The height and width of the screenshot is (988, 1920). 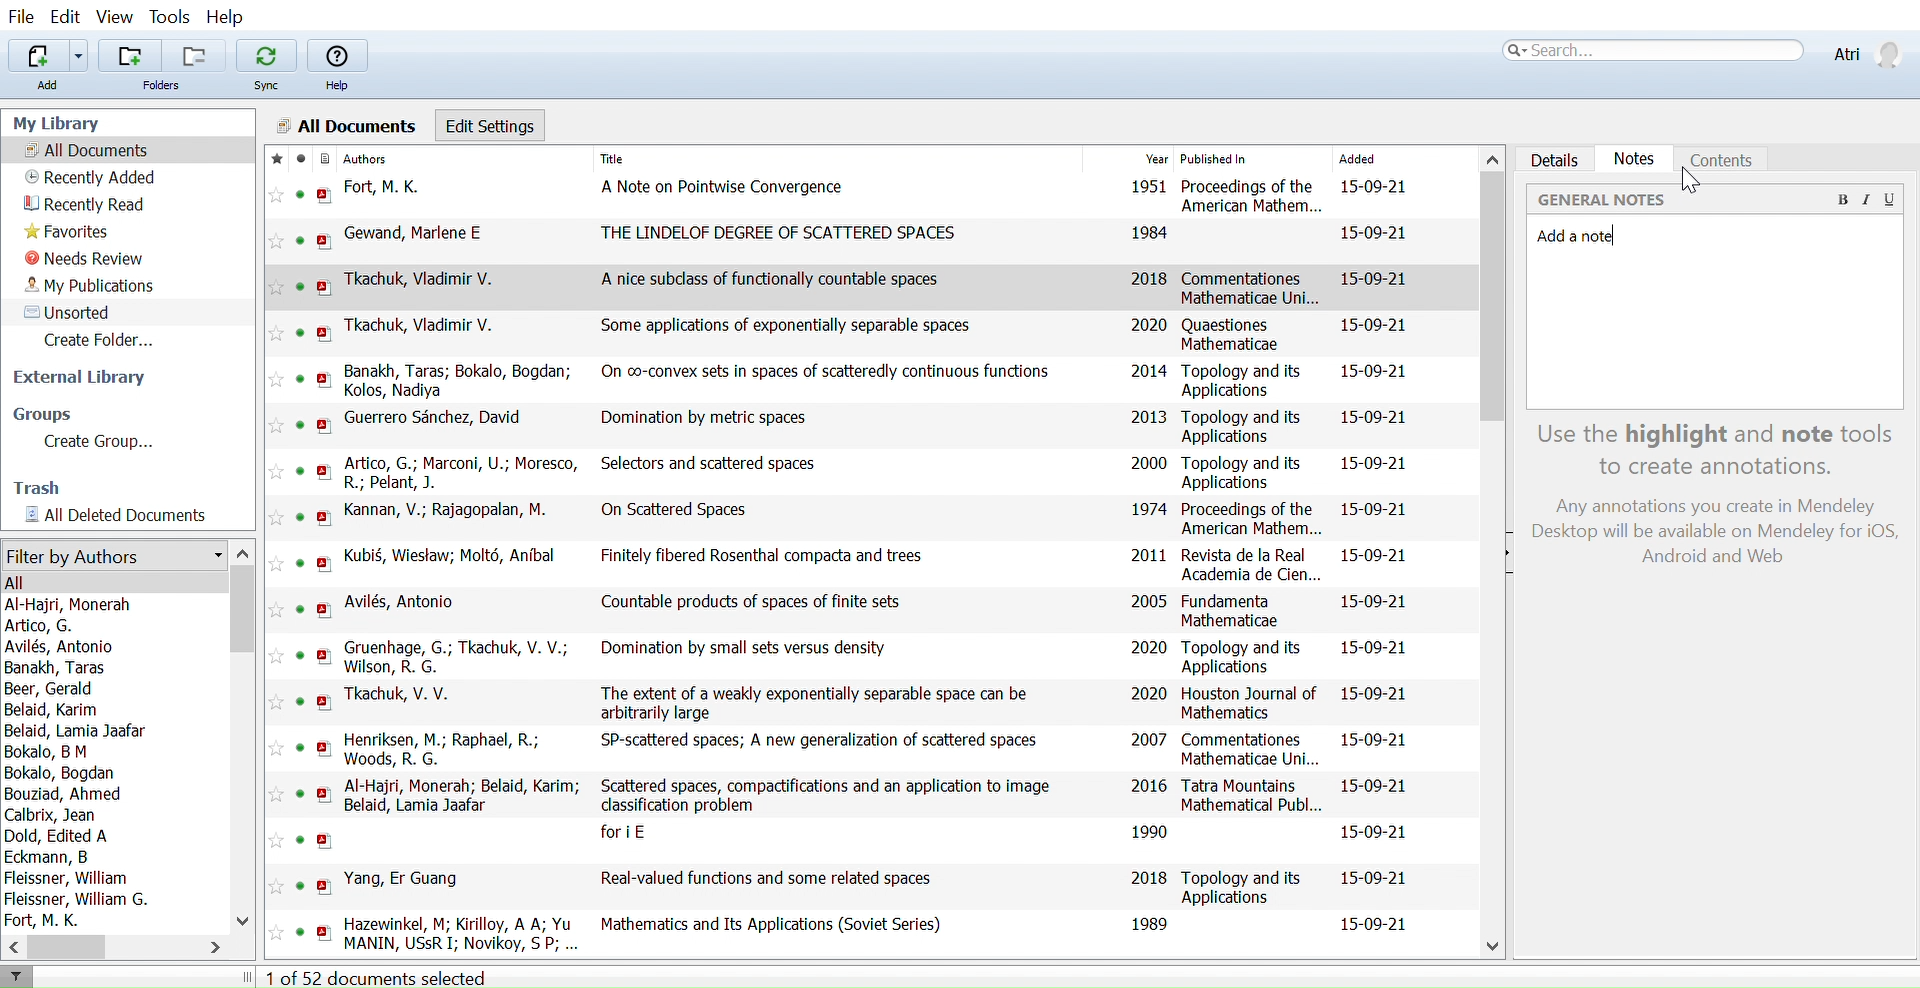 I want to click on Use the highlight and note tools
to create annotations., so click(x=1718, y=451).